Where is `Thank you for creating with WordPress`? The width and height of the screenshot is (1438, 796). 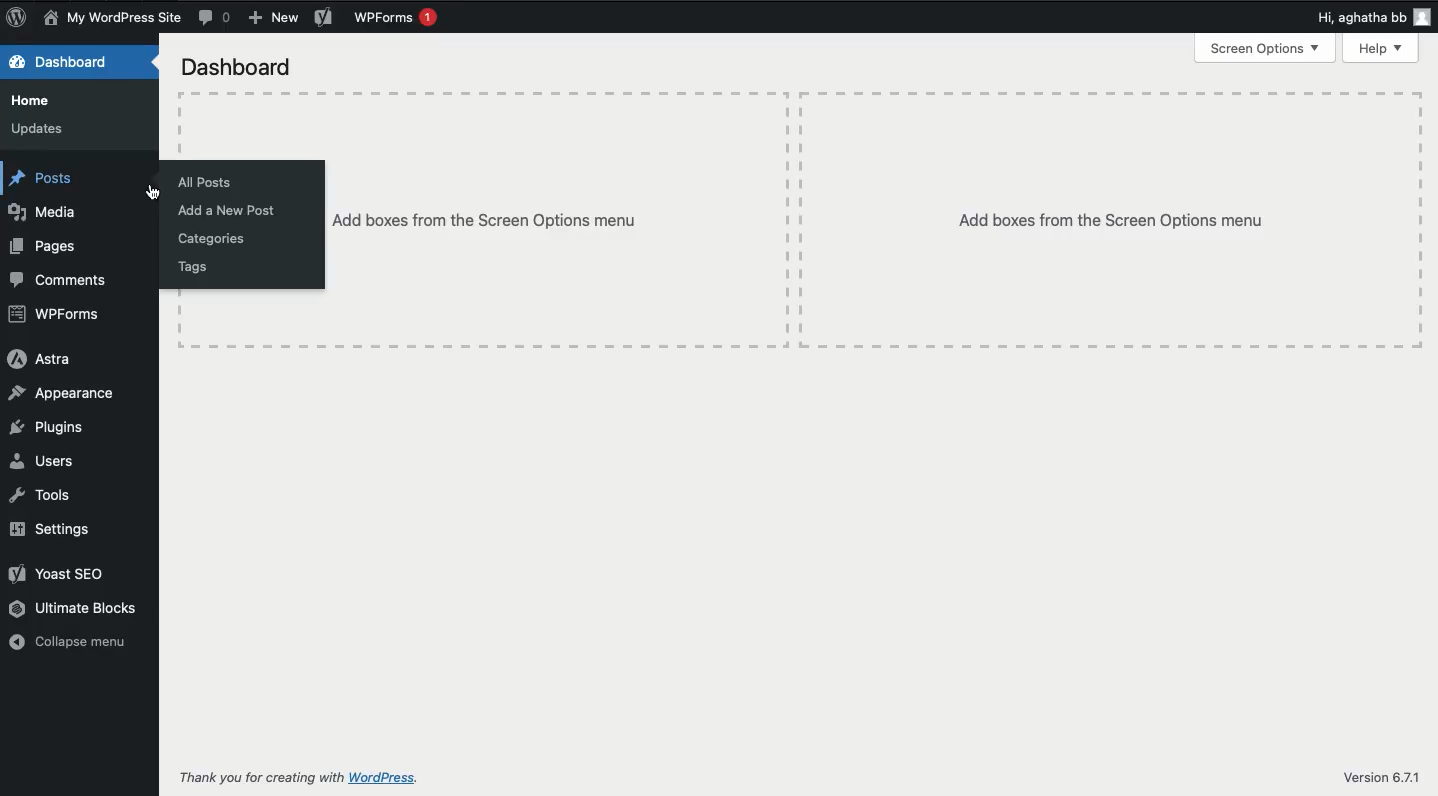 Thank you for creating with WordPress is located at coordinates (301, 779).